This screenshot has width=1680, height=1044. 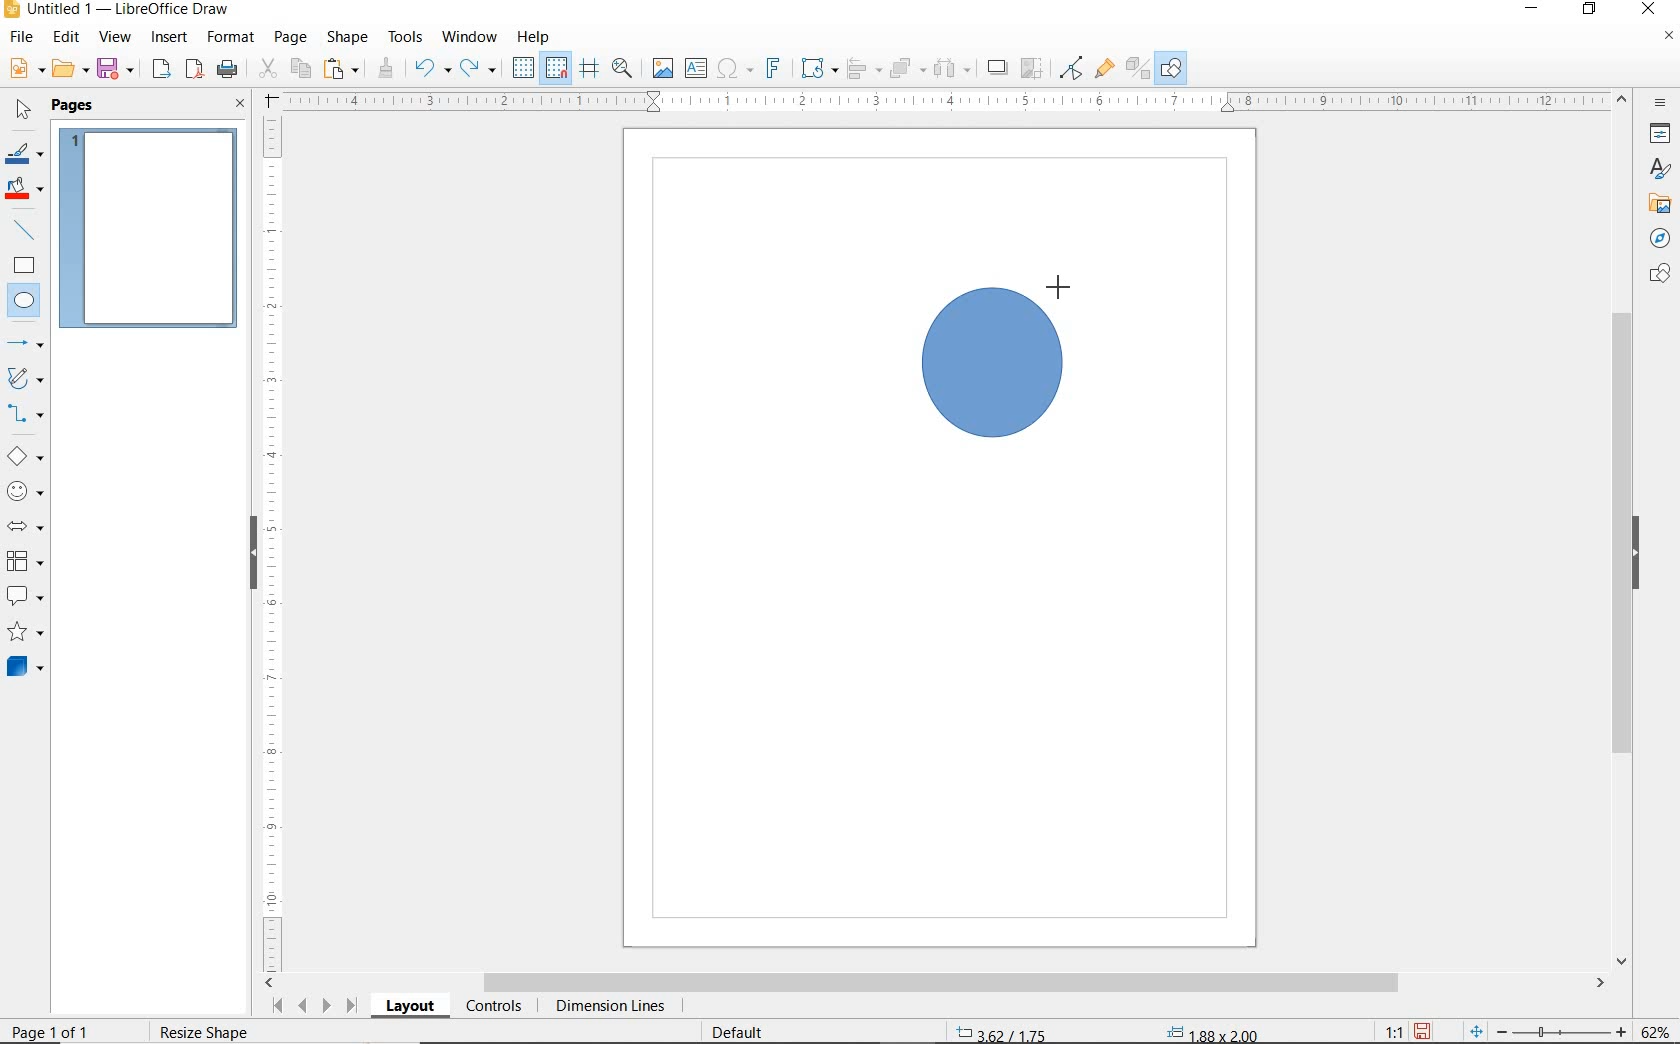 I want to click on PROPERTIES, so click(x=1663, y=137).